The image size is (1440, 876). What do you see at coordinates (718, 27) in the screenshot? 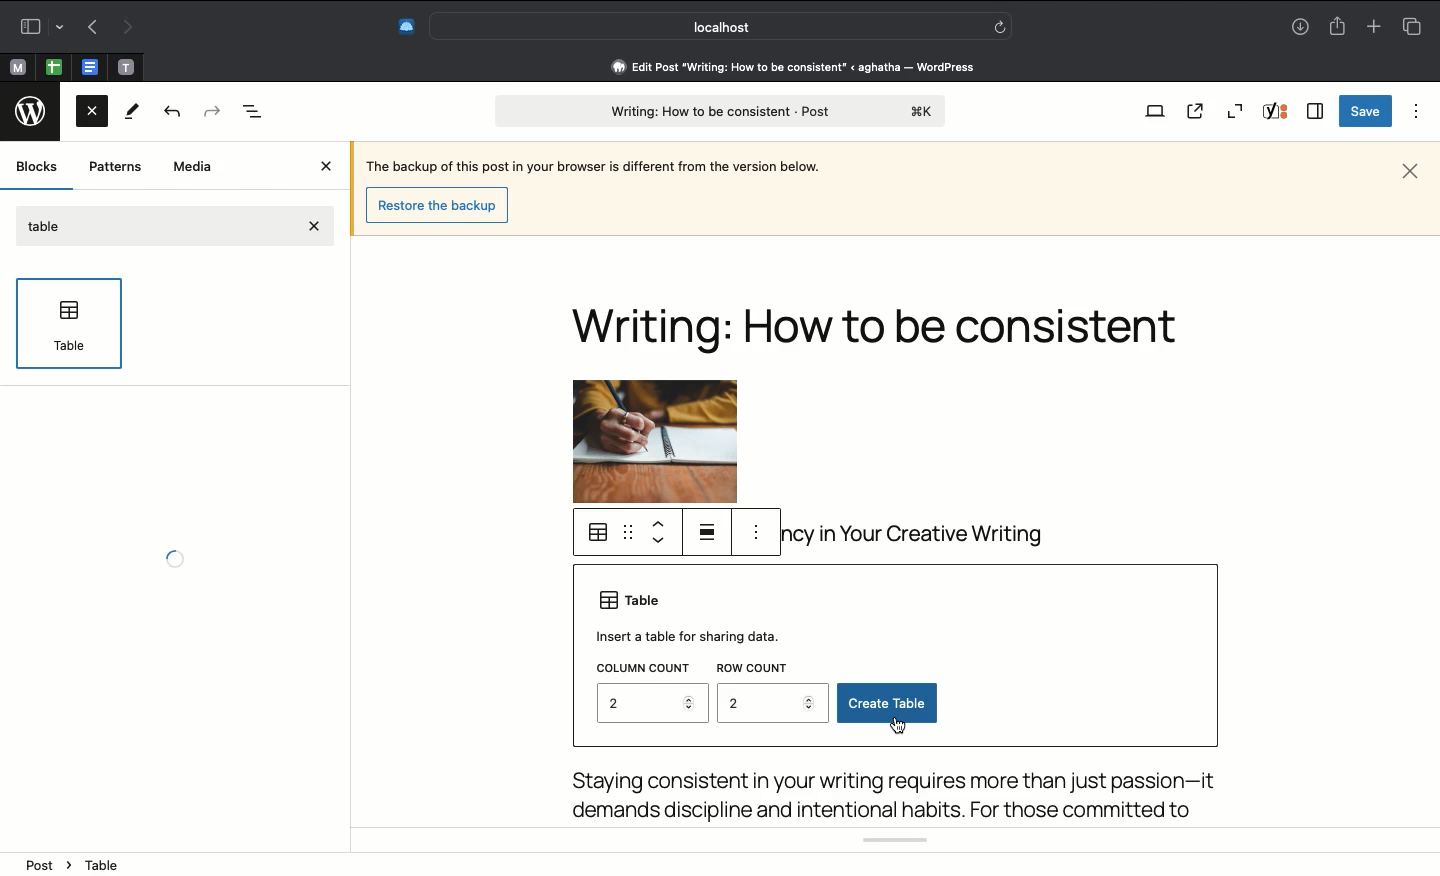
I see `Search address bar` at bounding box center [718, 27].